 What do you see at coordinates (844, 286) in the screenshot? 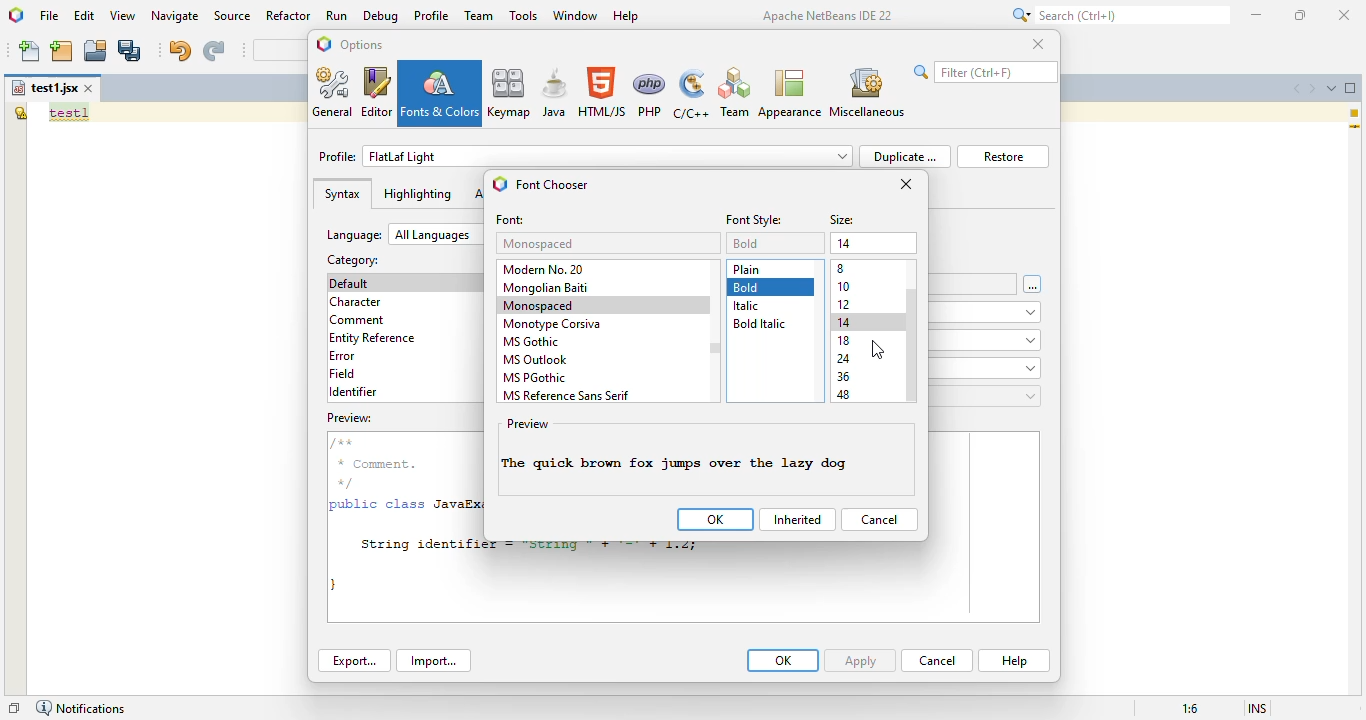
I see `10` at bounding box center [844, 286].